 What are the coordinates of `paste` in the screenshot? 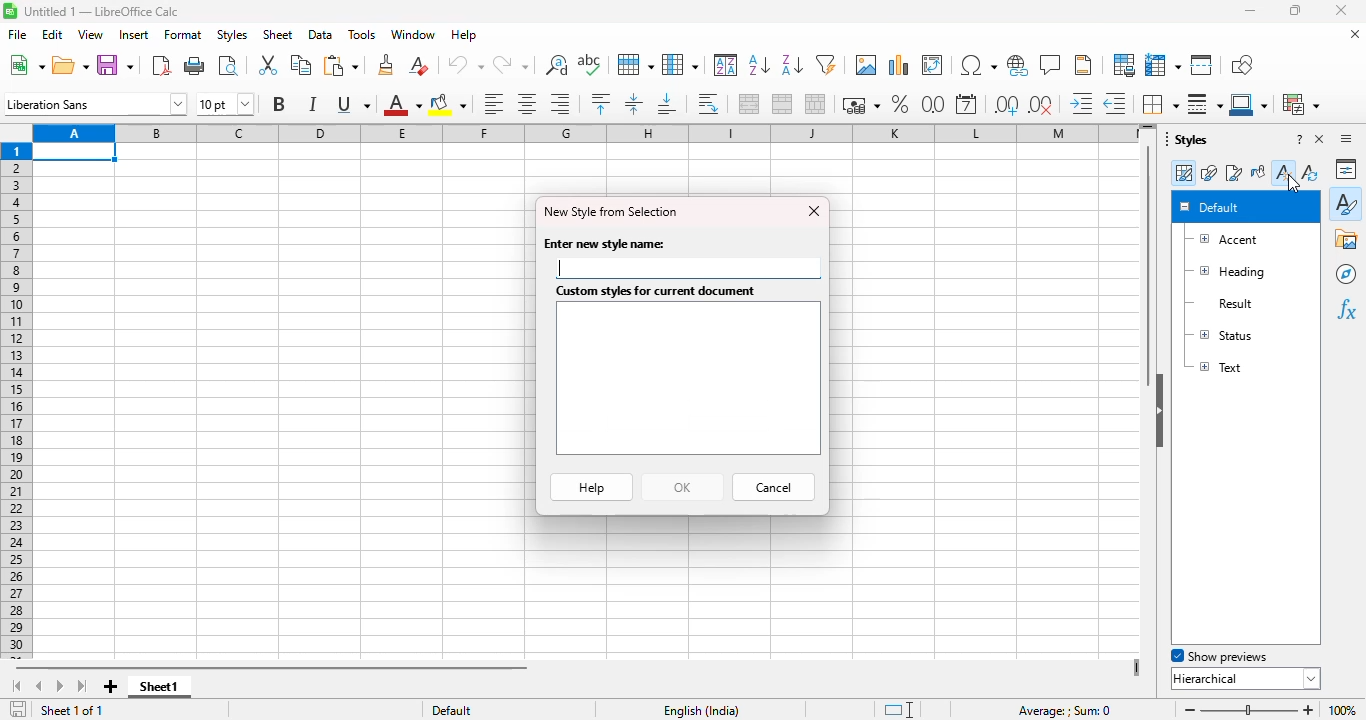 It's located at (341, 65).